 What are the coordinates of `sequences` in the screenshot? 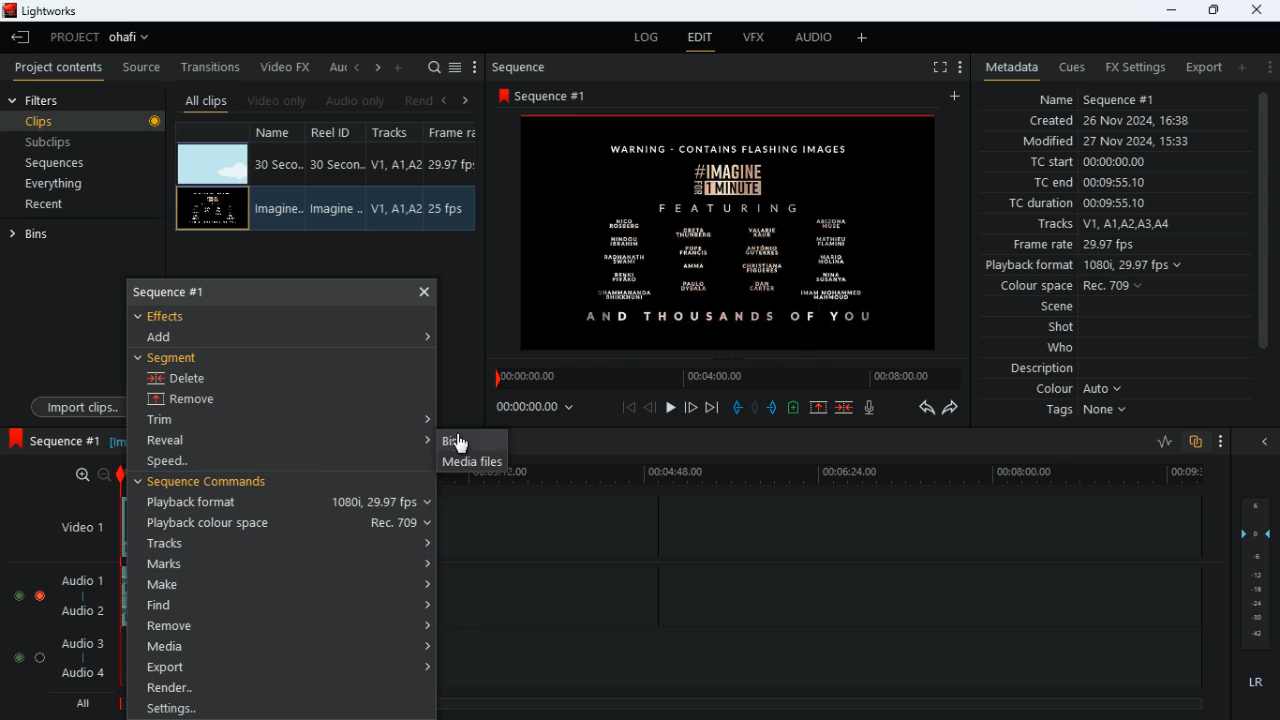 It's located at (70, 163).